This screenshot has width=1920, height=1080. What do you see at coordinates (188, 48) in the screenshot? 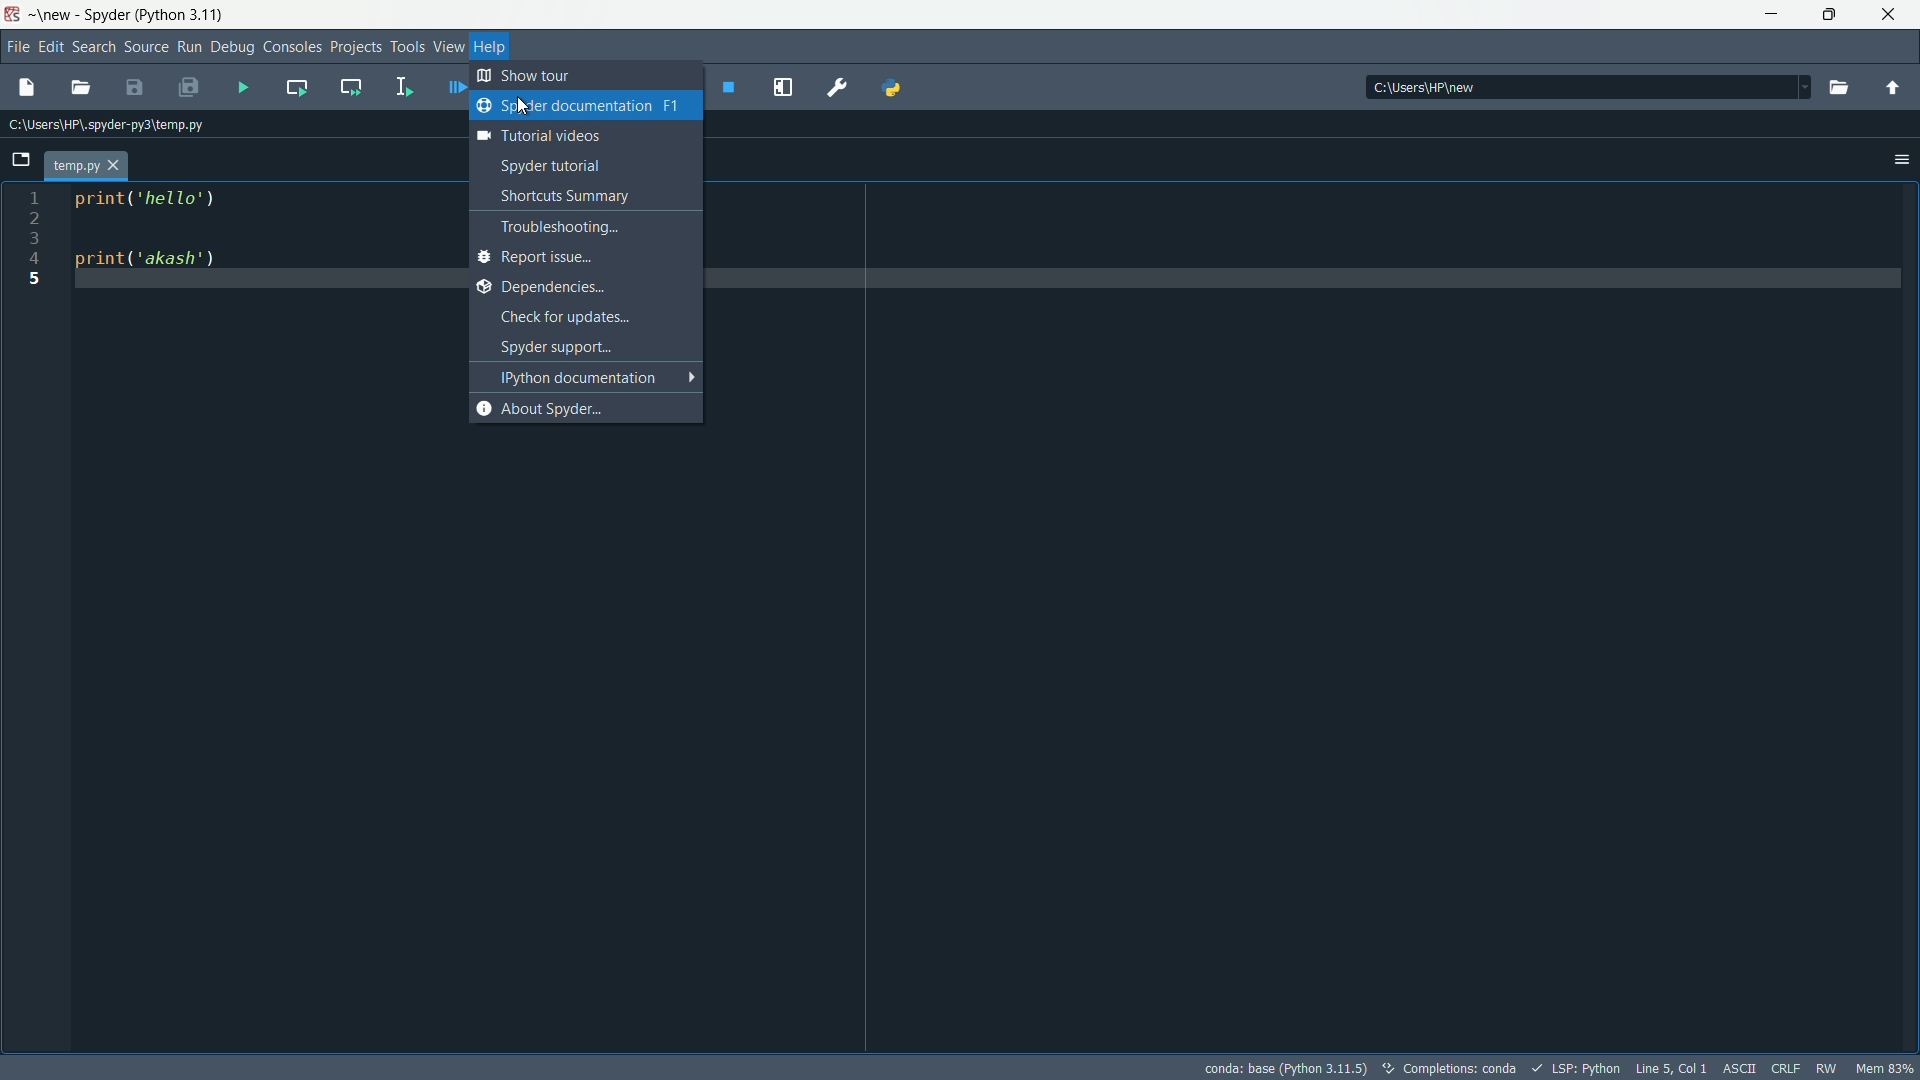
I see `run menu` at bounding box center [188, 48].